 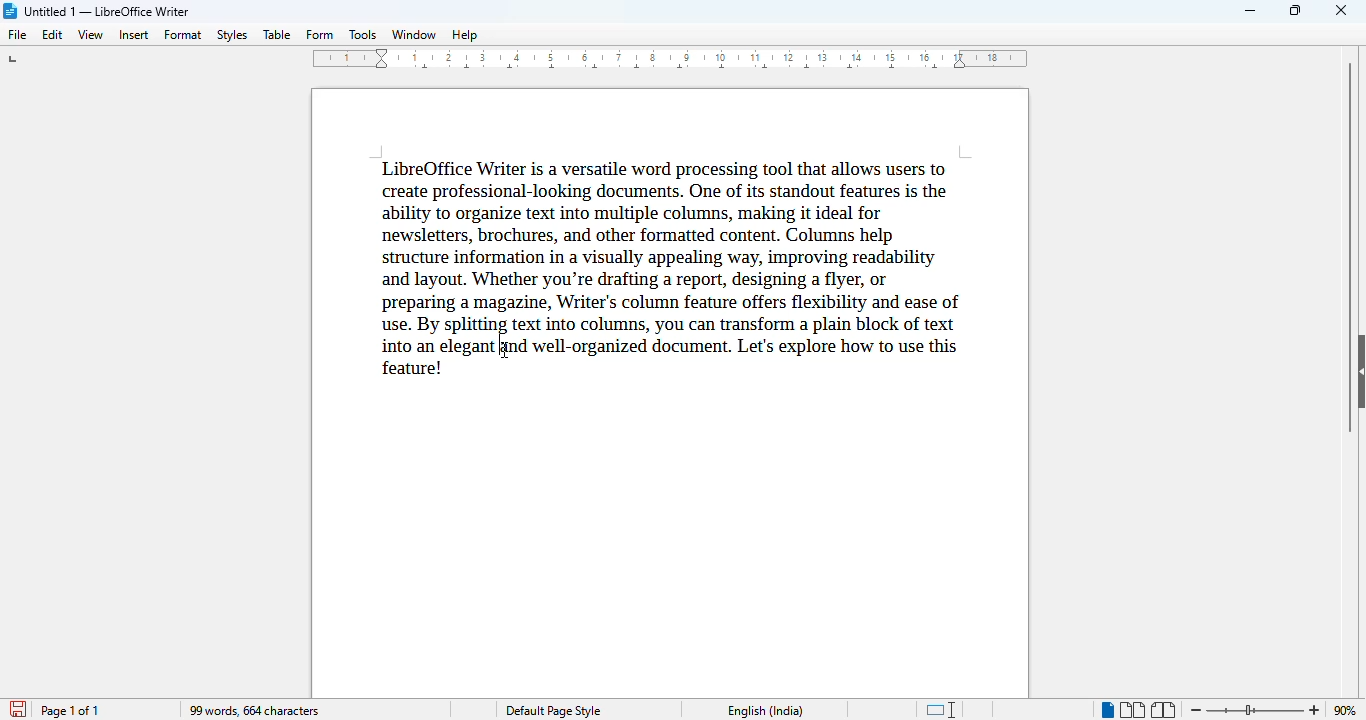 What do you see at coordinates (133, 35) in the screenshot?
I see `insert` at bounding box center [133, 35].